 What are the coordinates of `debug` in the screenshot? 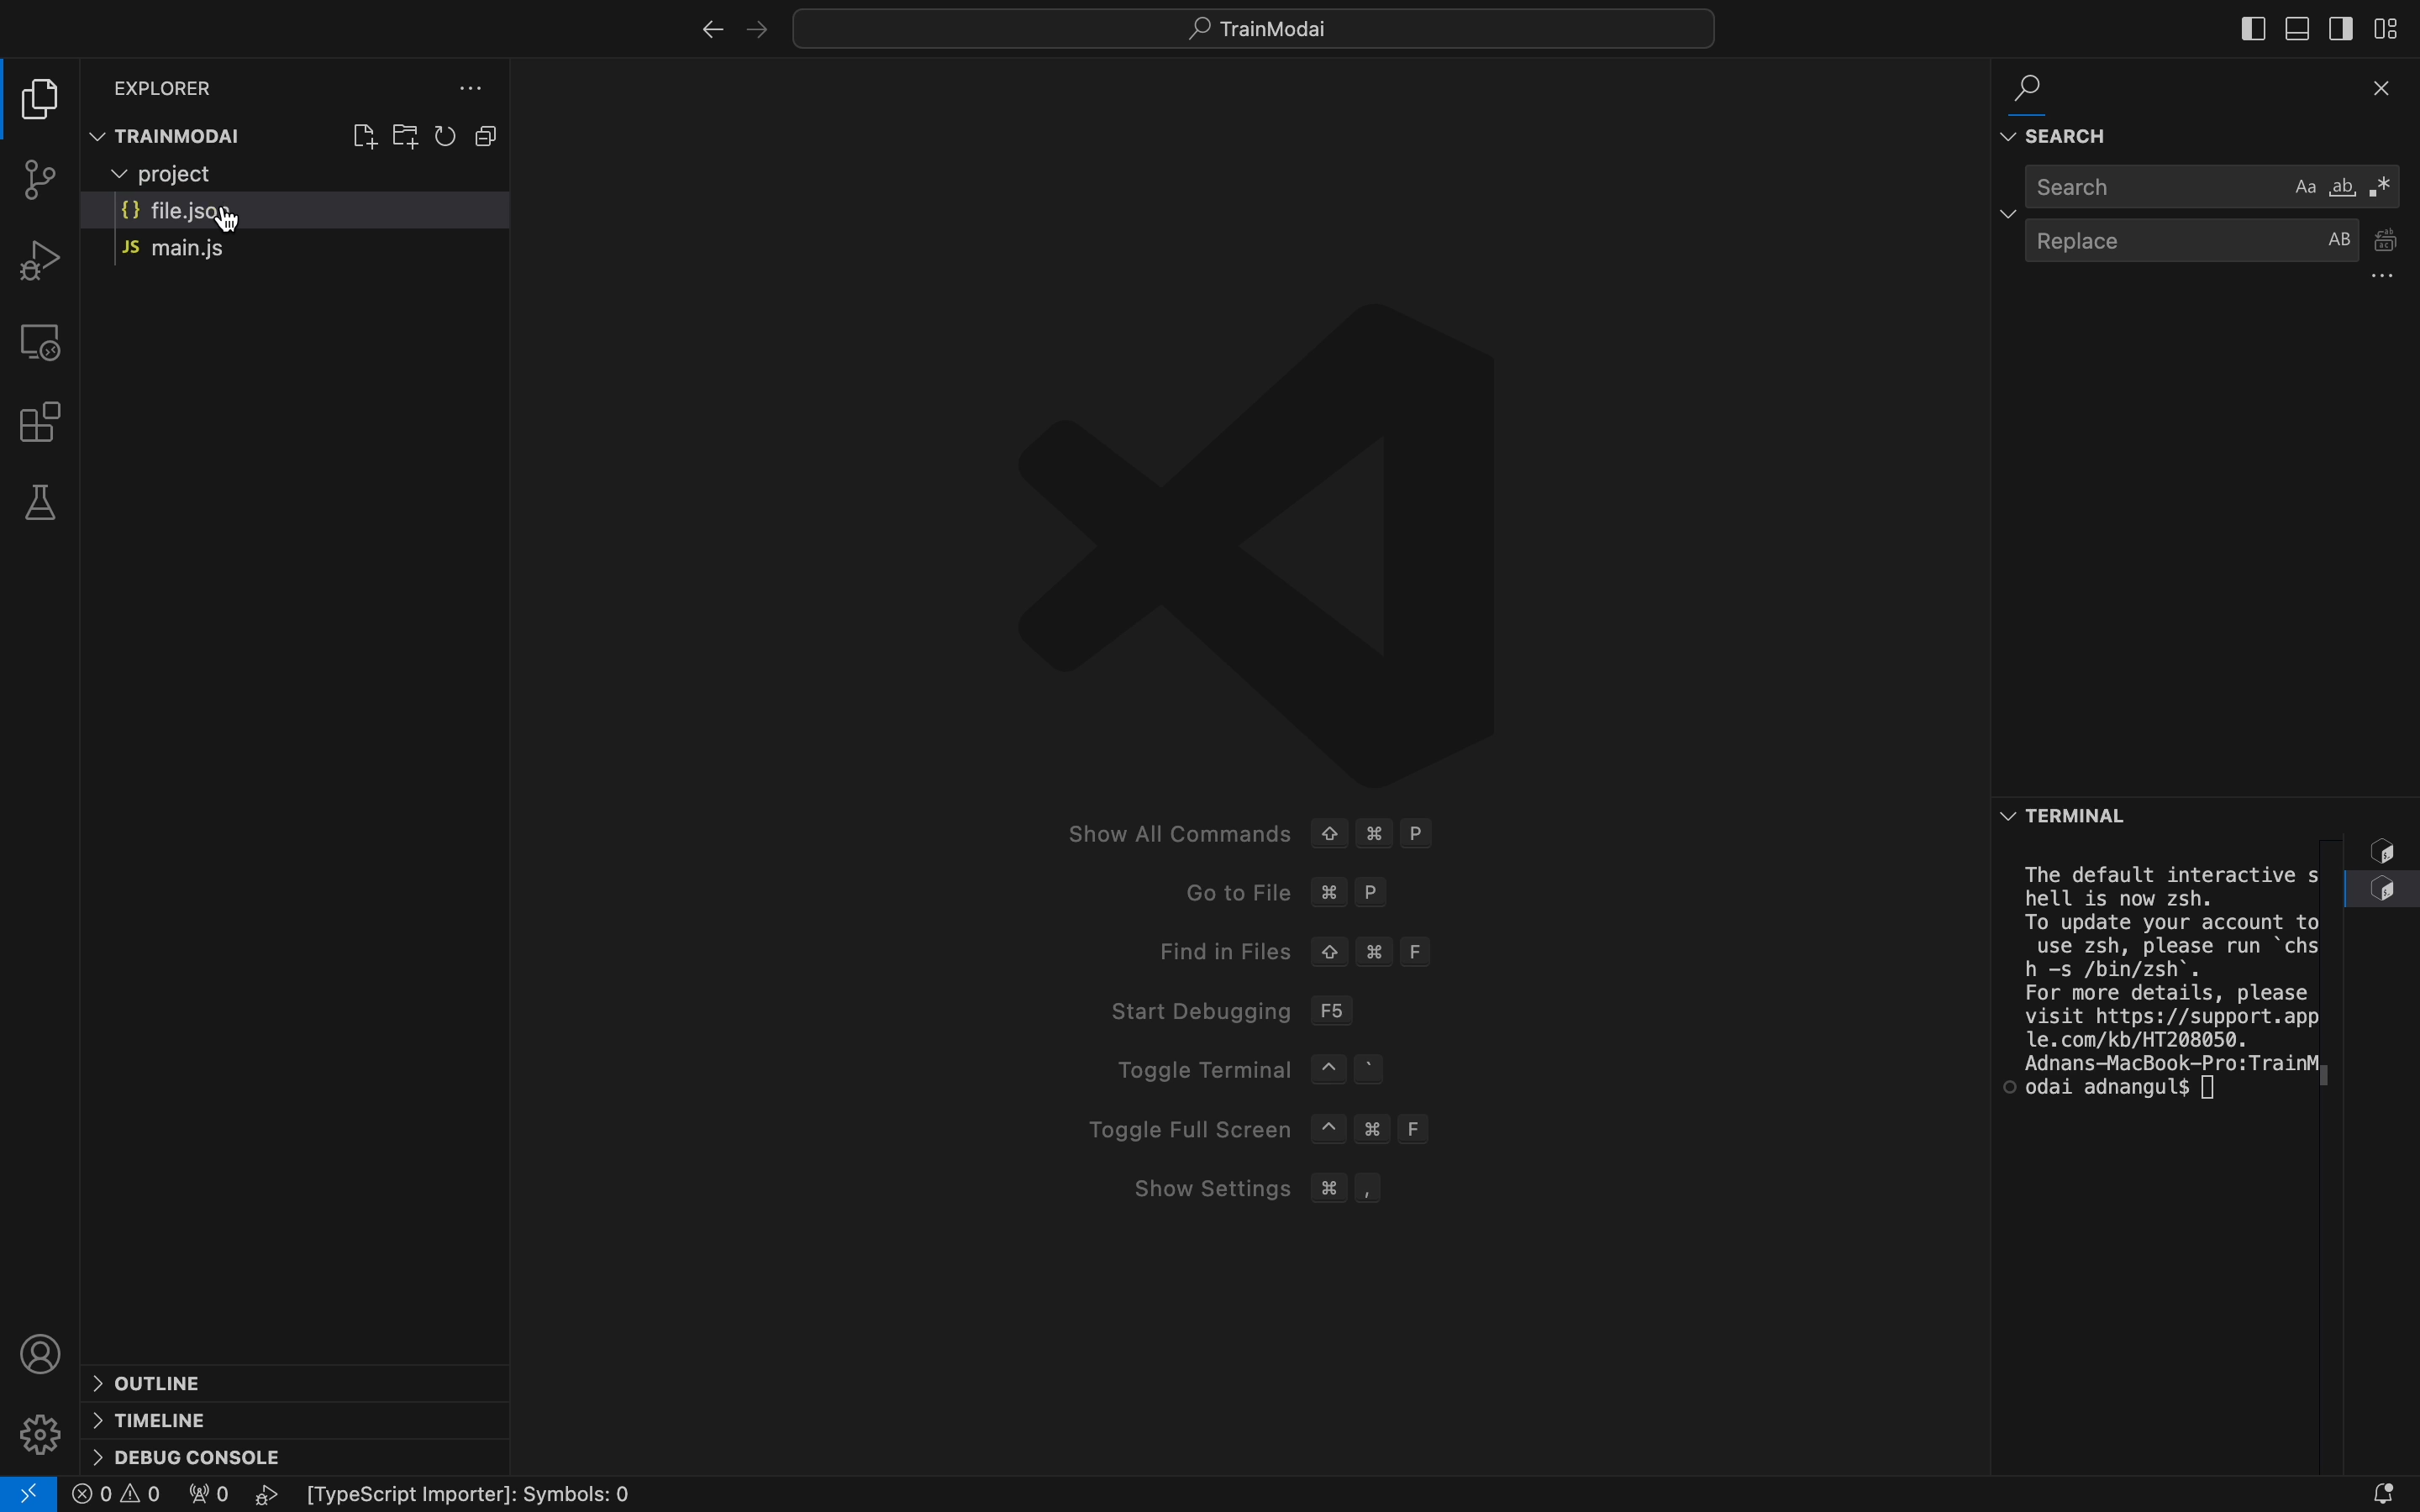 It's located at (205, 1459).